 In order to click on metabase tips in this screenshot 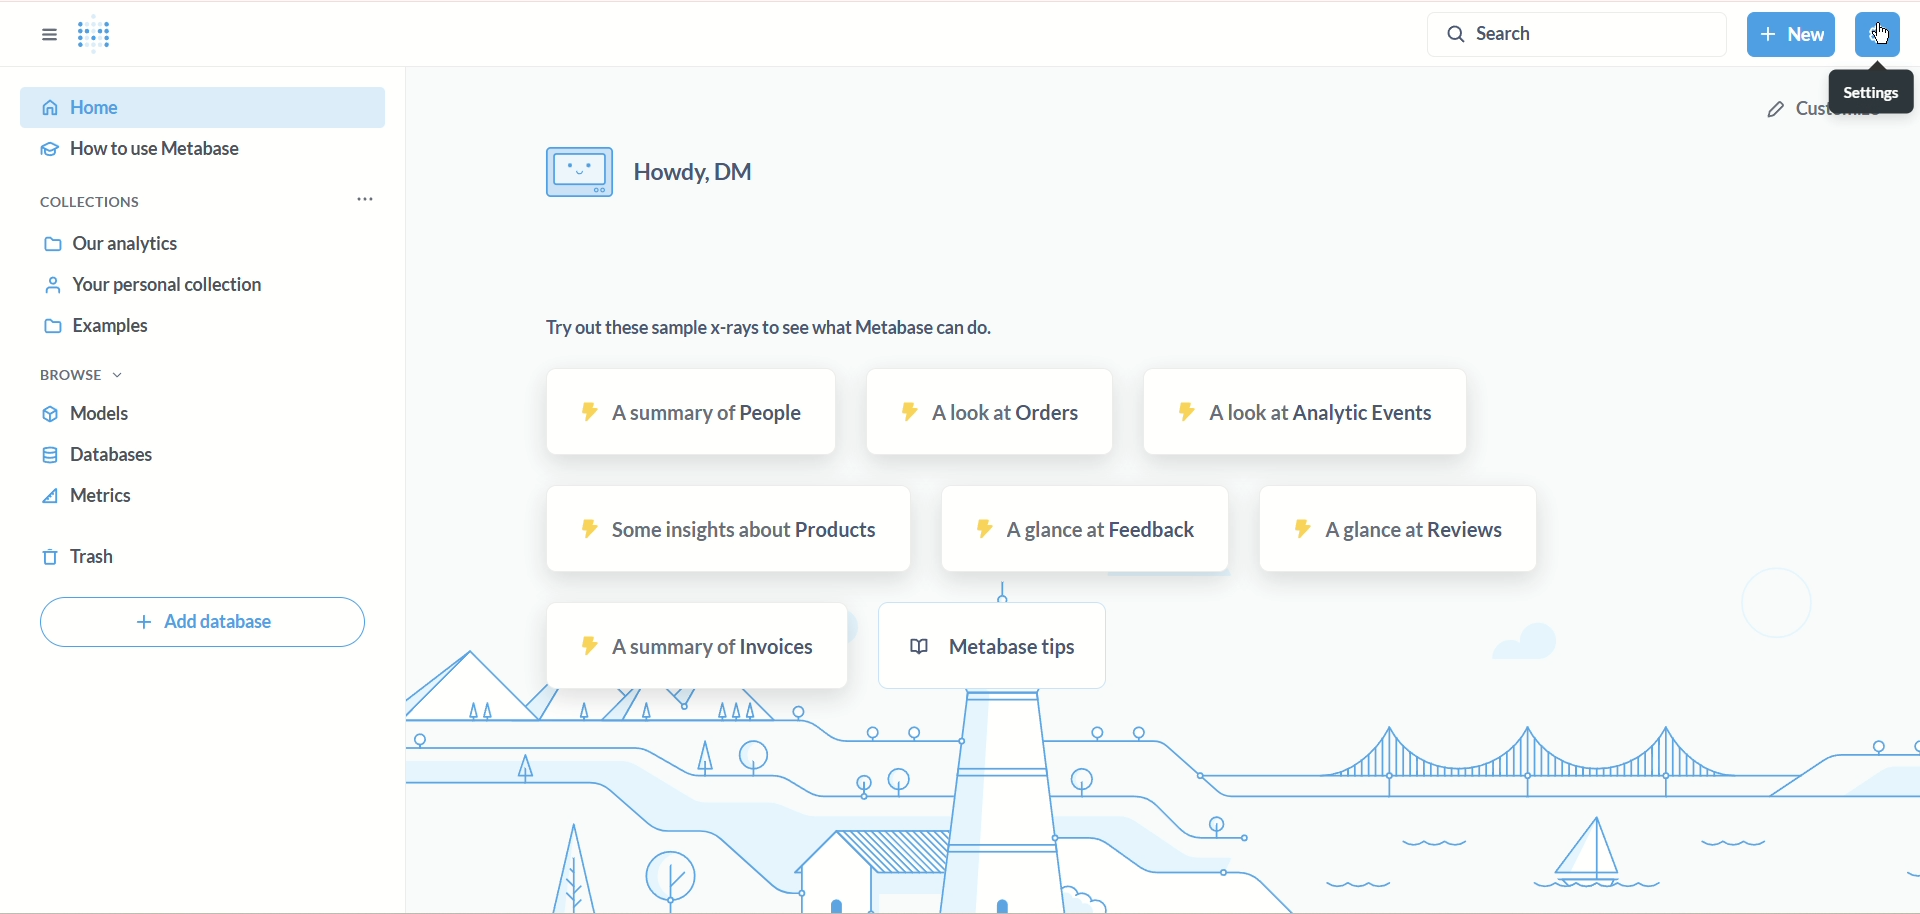, I will do `click(991, 647)`.